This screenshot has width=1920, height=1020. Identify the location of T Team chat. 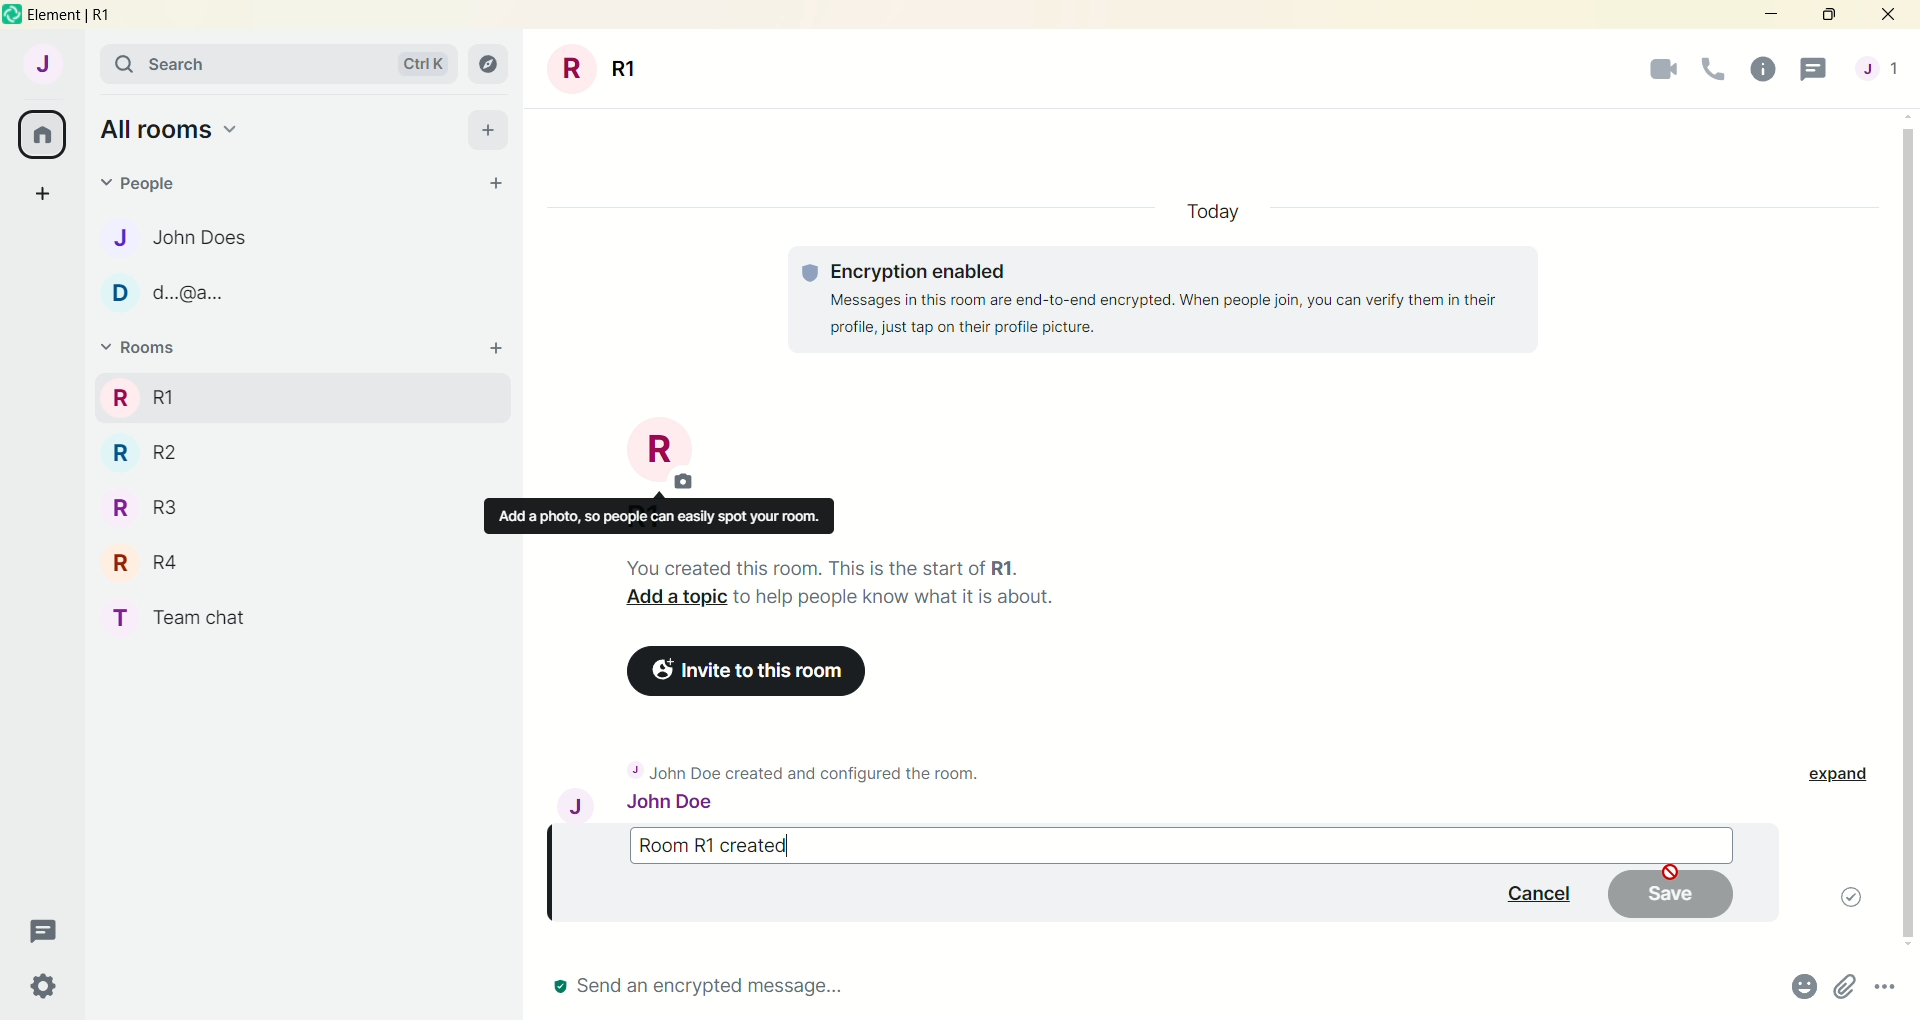
(183, 613).